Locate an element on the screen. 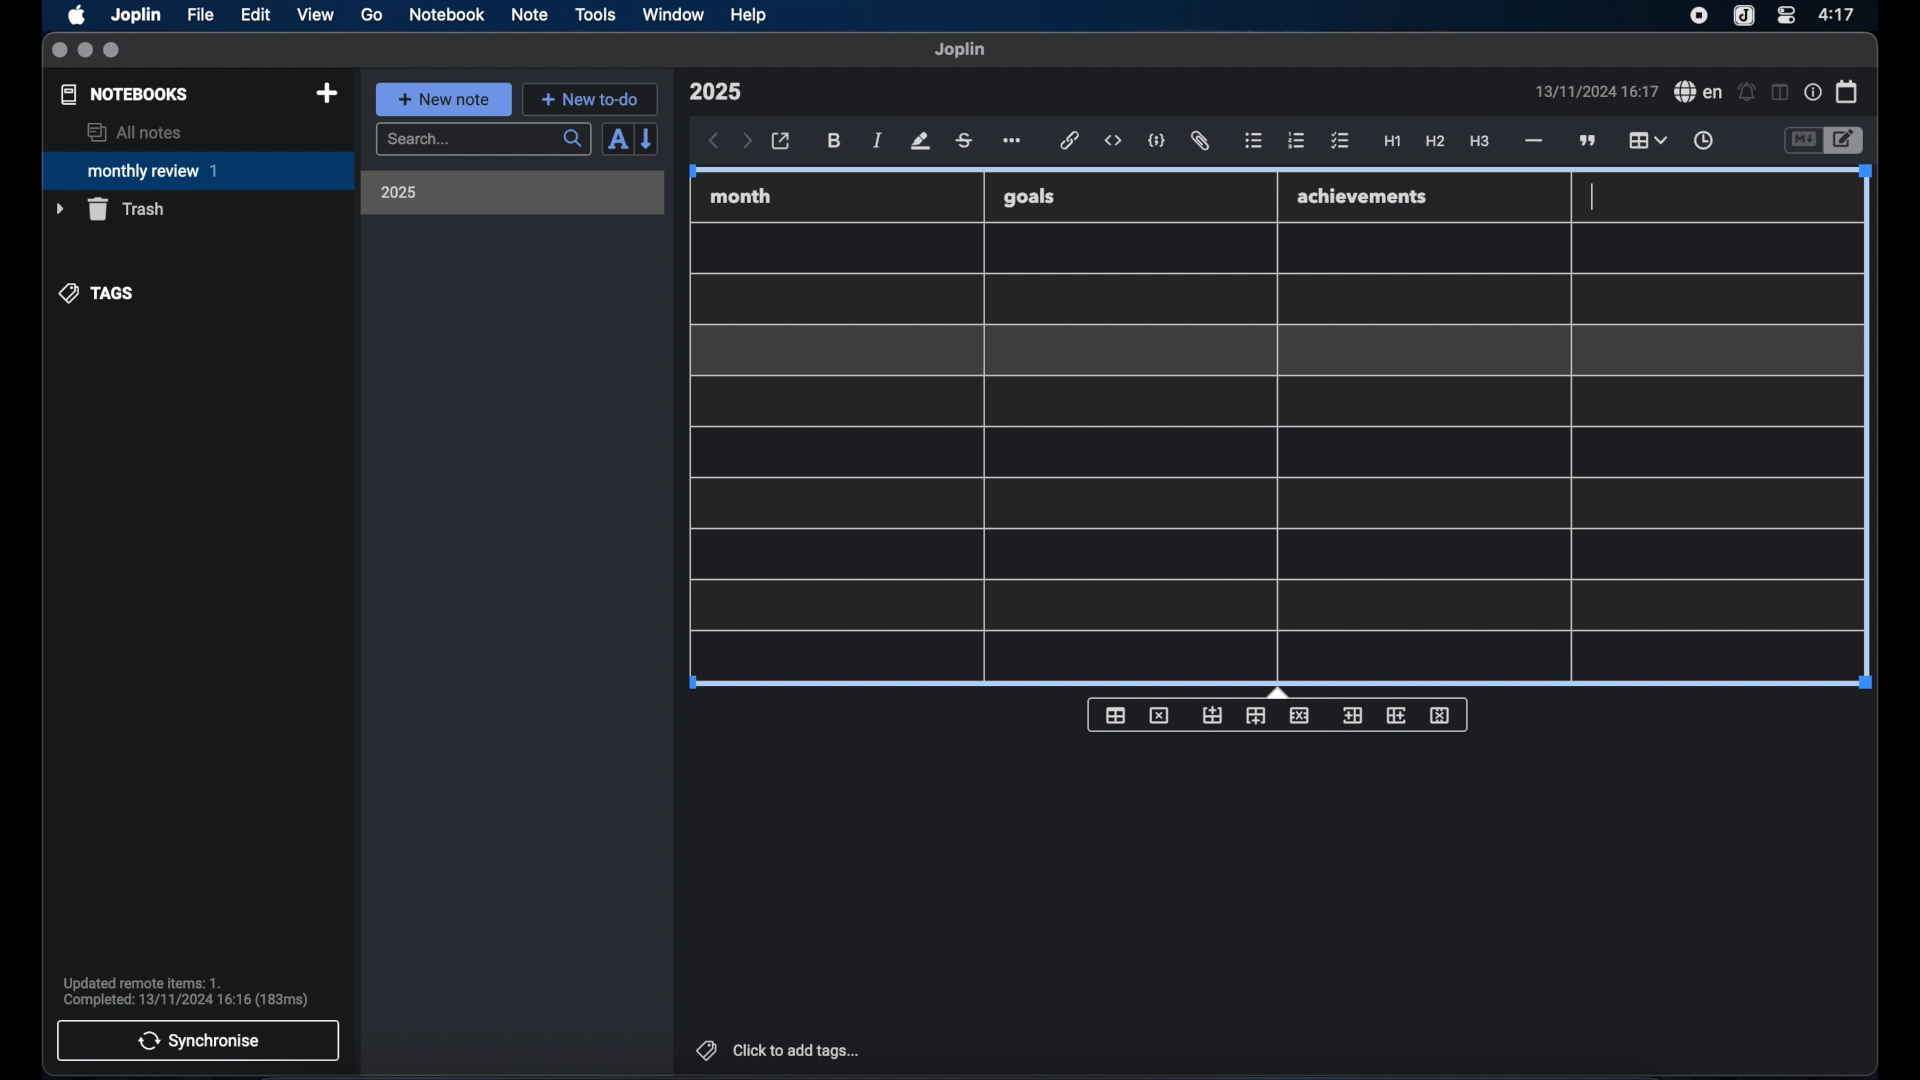 The height and width of the screenshot is (1080, 1920). apple icon is located at coordinates (75, 15).